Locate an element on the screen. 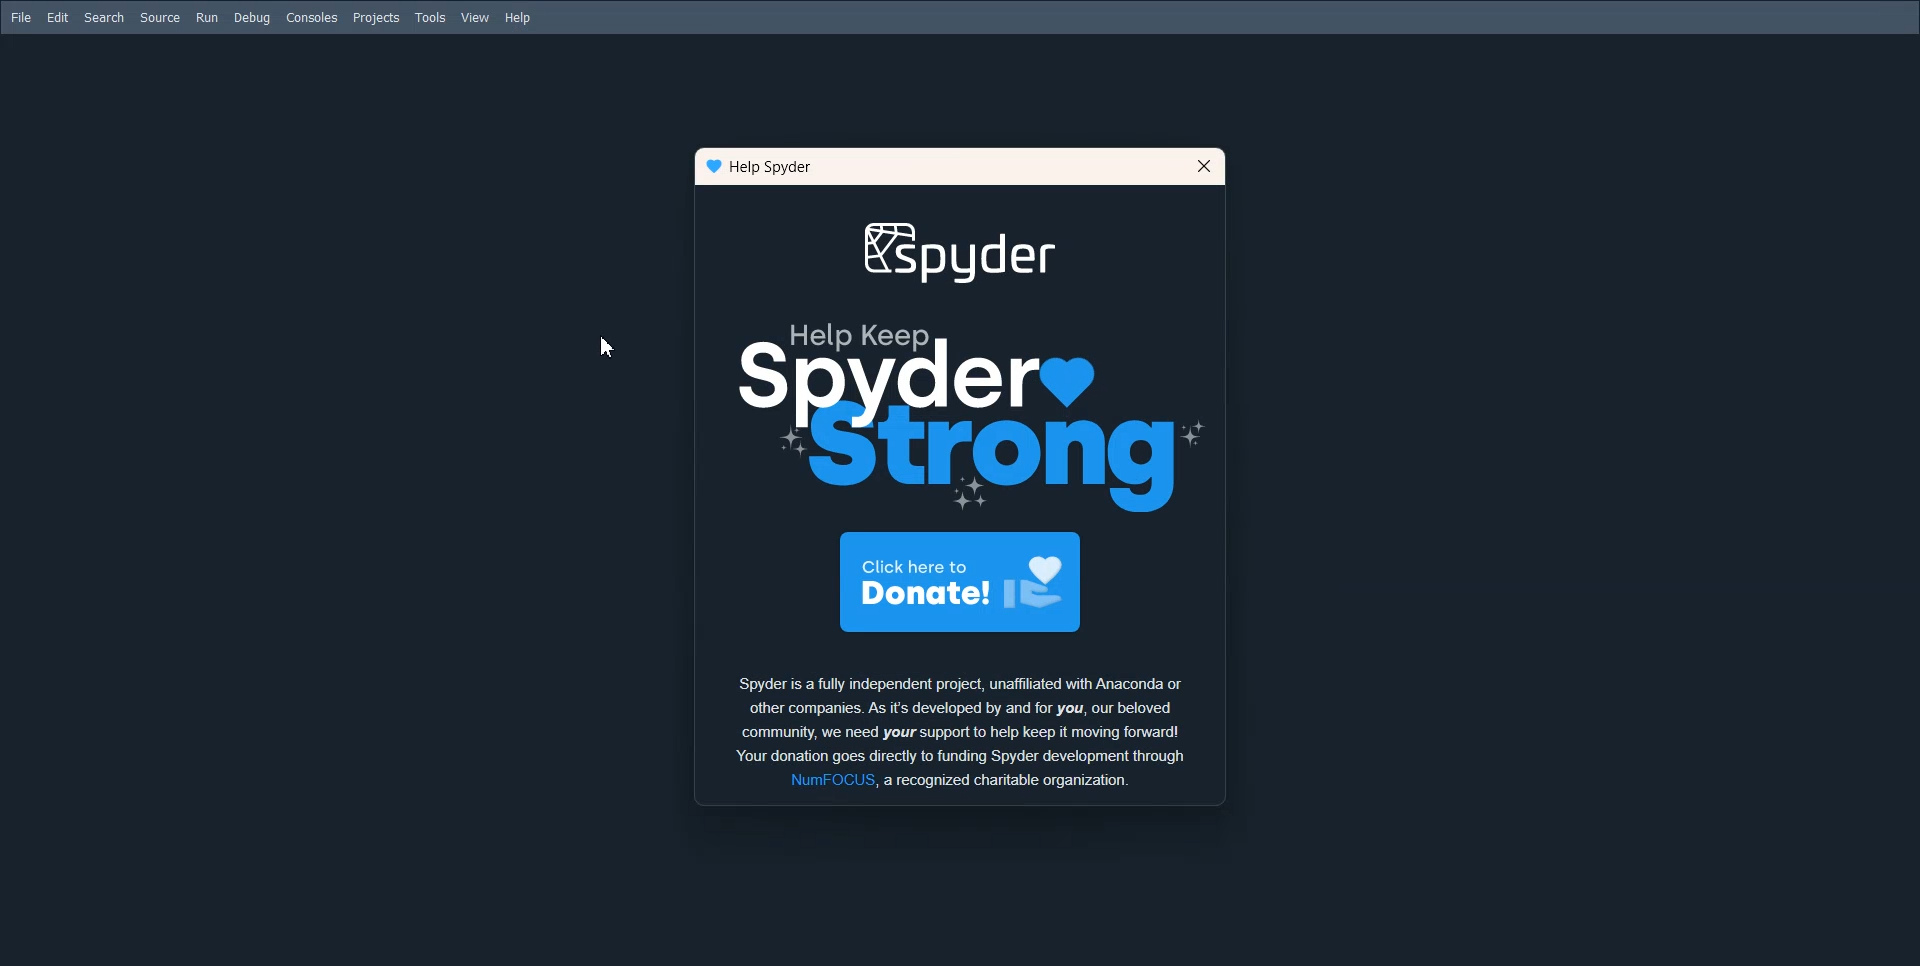  NumFOCUS is located at coordinates (830, 780).